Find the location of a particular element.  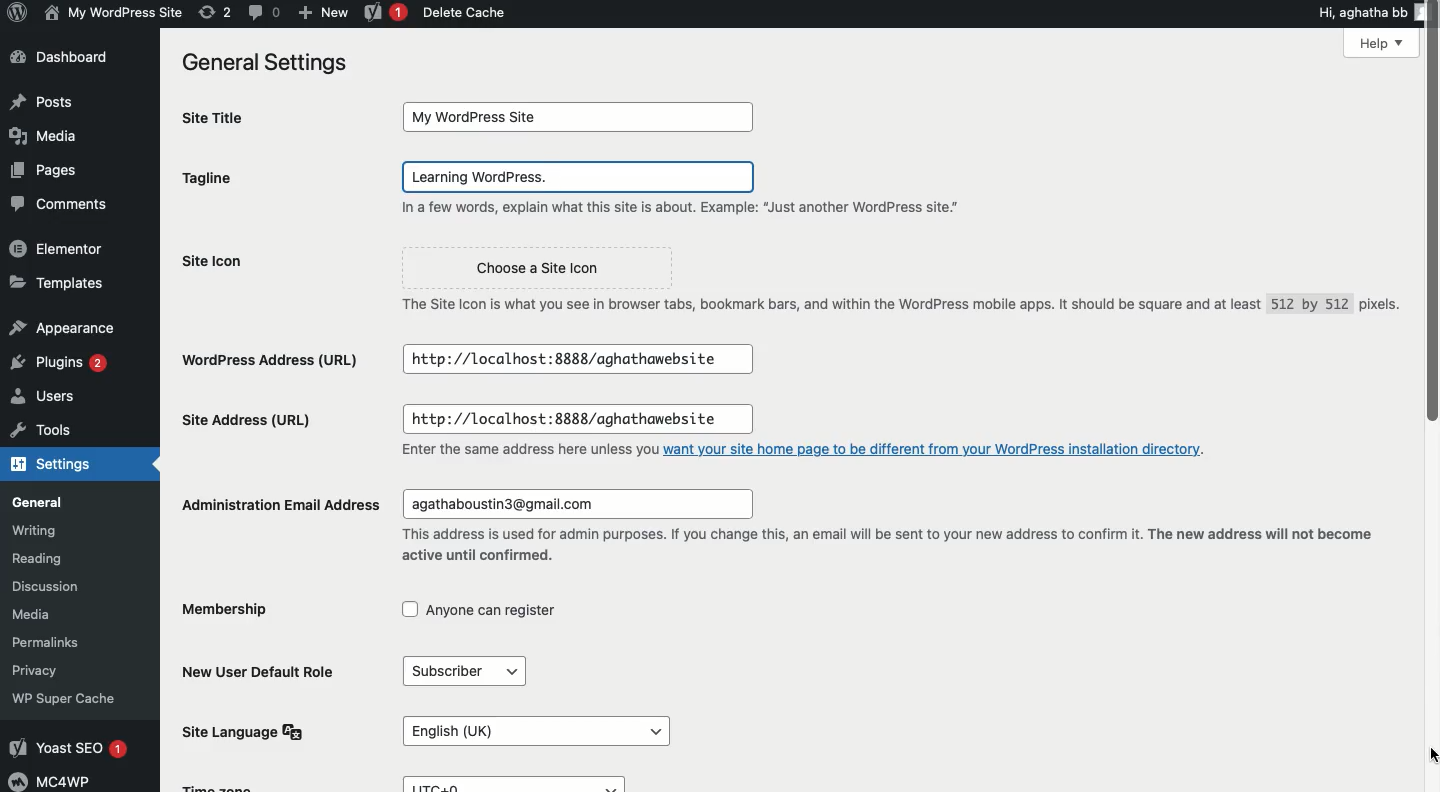

http://localhost:8888/aghathawebsite  is located at coordinates (585, 417).